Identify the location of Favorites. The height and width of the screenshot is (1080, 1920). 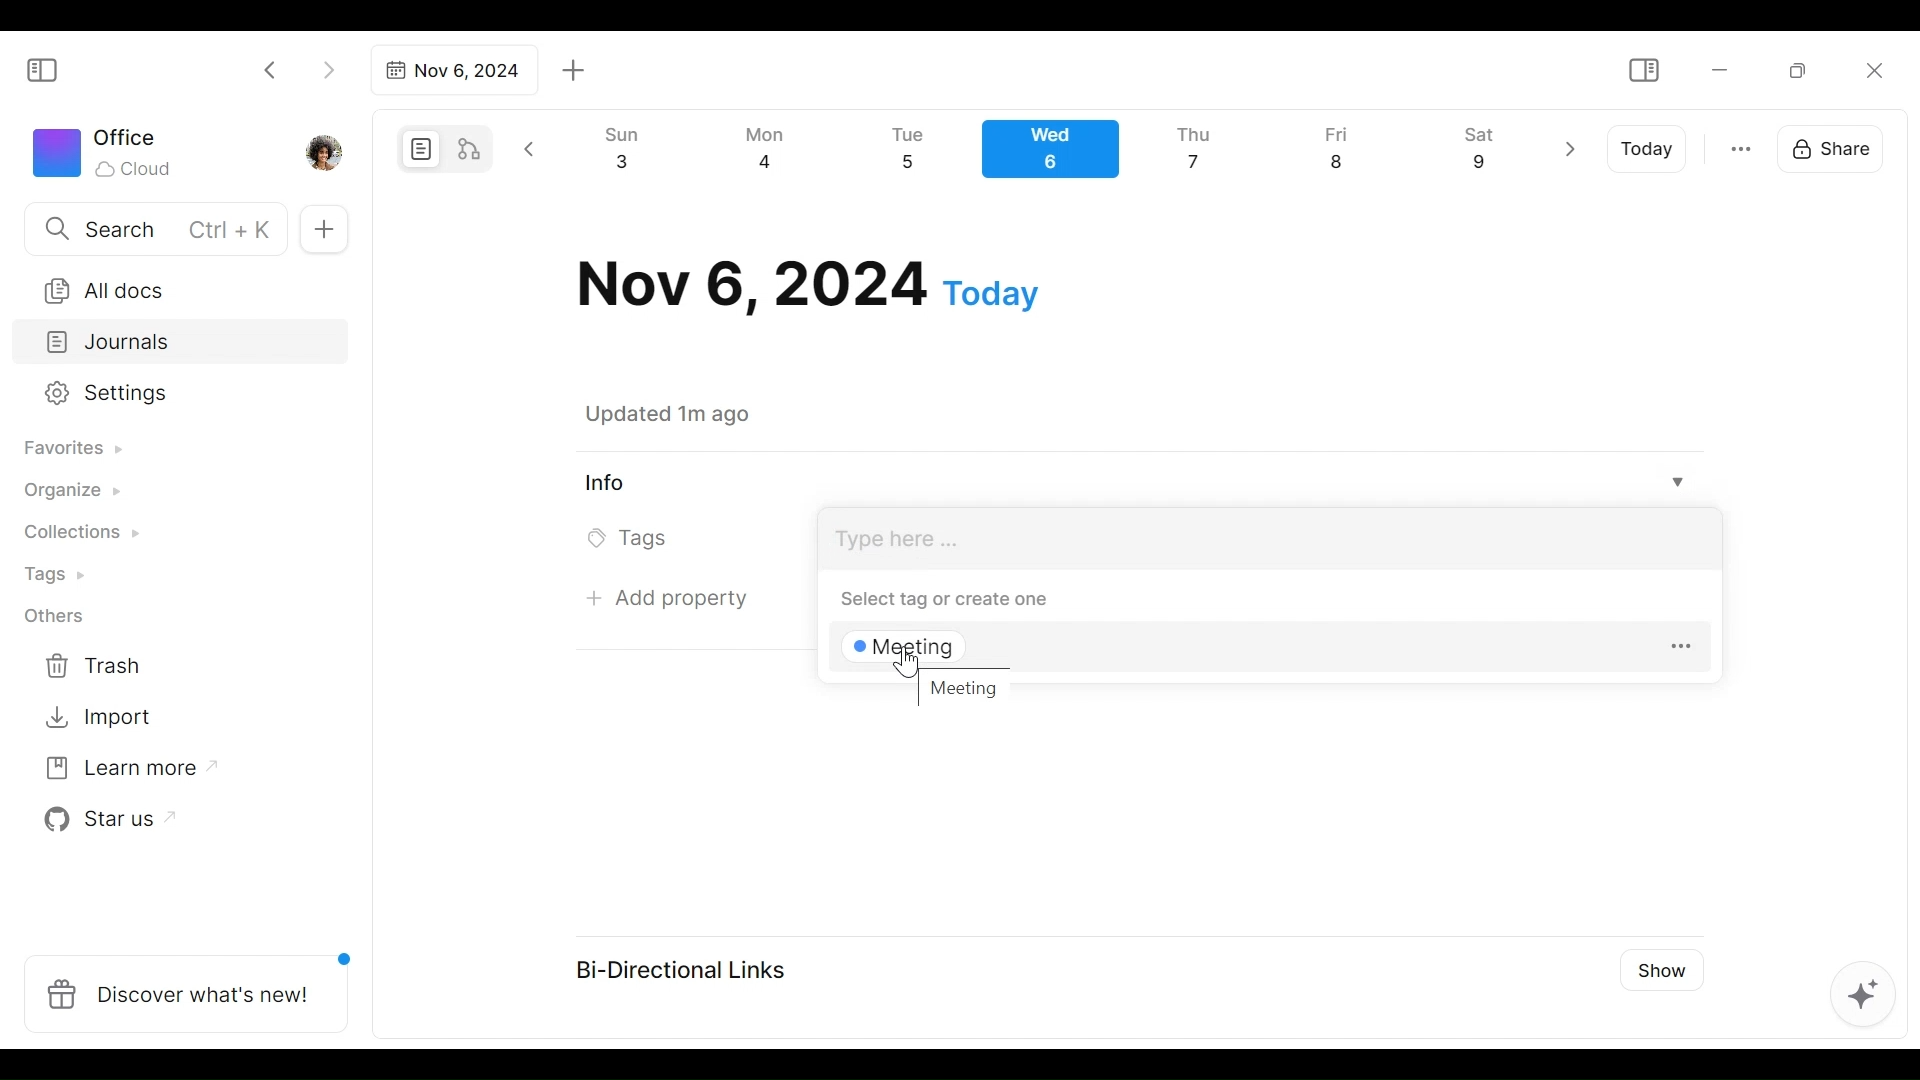
(71, 449).